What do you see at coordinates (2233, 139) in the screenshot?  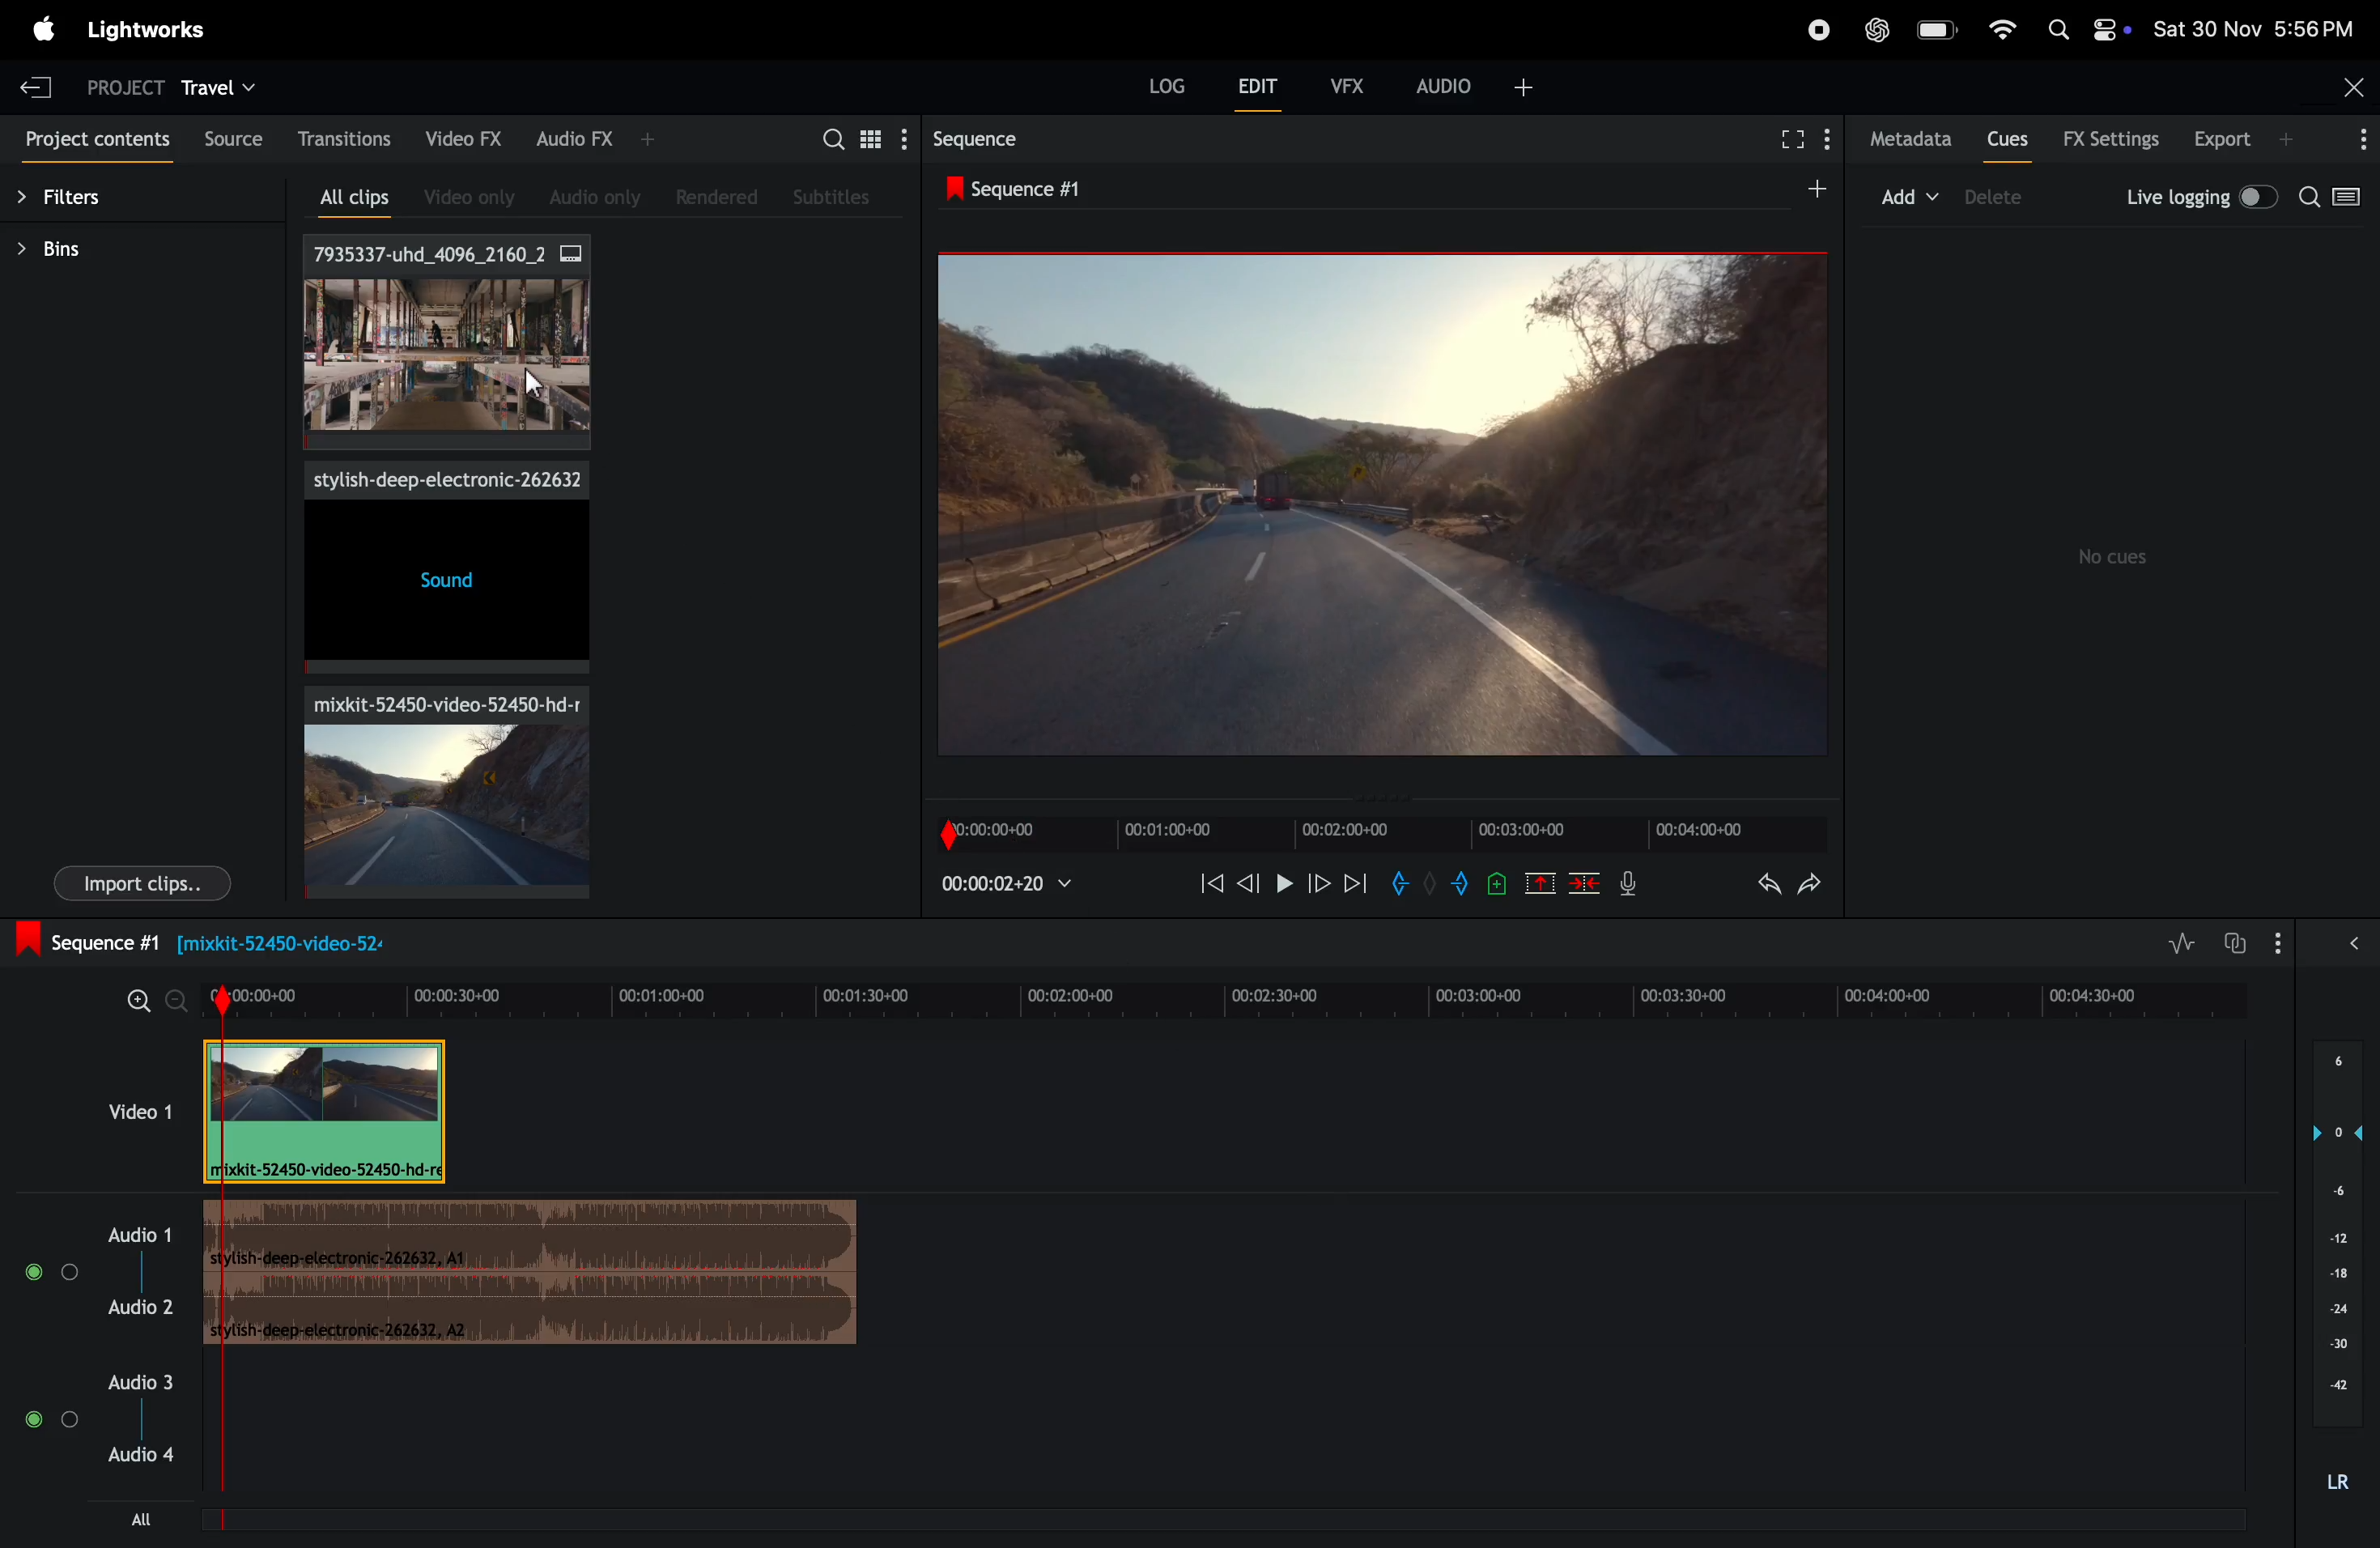 I see `export` at bounding box center [2233, 139].